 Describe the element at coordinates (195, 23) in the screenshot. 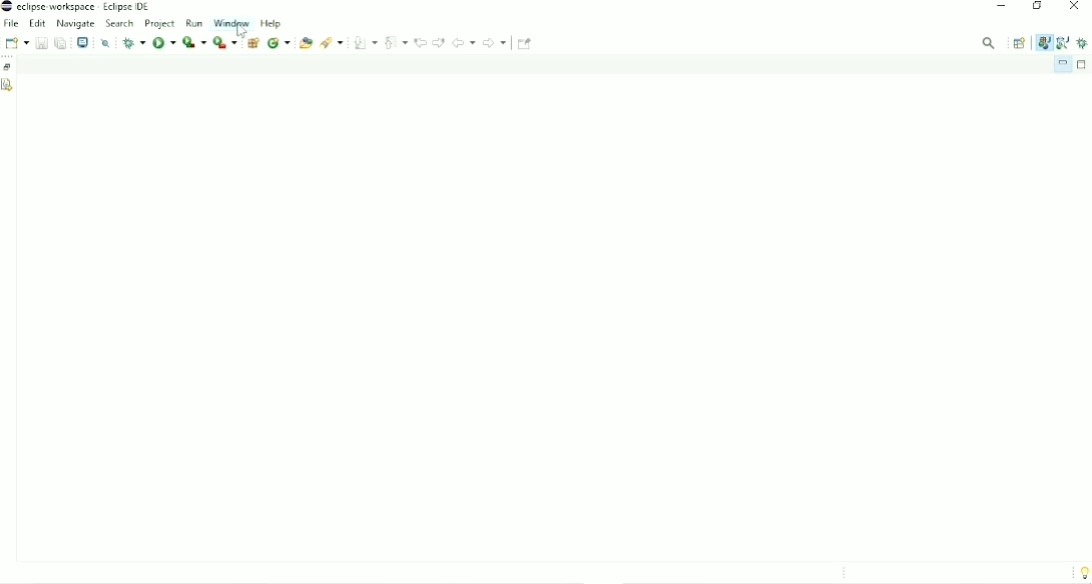

I see `Run` at that location.